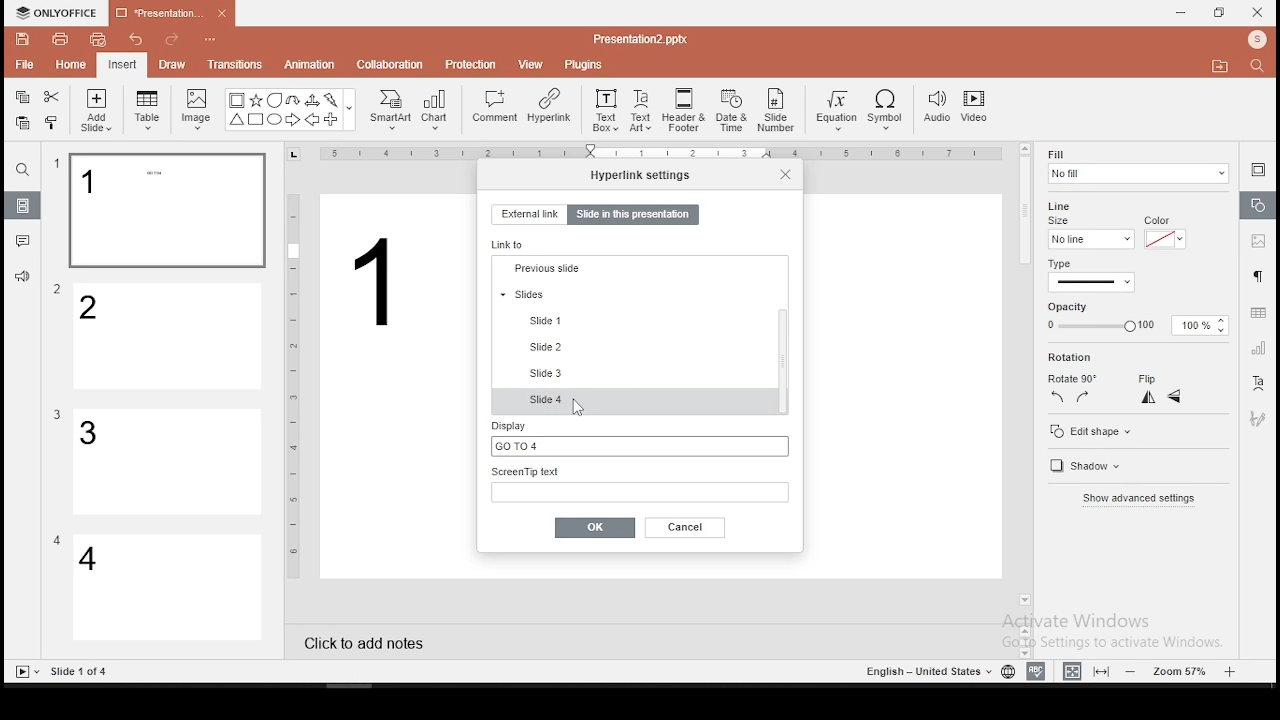 The image size is (1280, 720). Describe the element at coordinates (235, 120) in the screenshot. I see `Trianlge` at that location.